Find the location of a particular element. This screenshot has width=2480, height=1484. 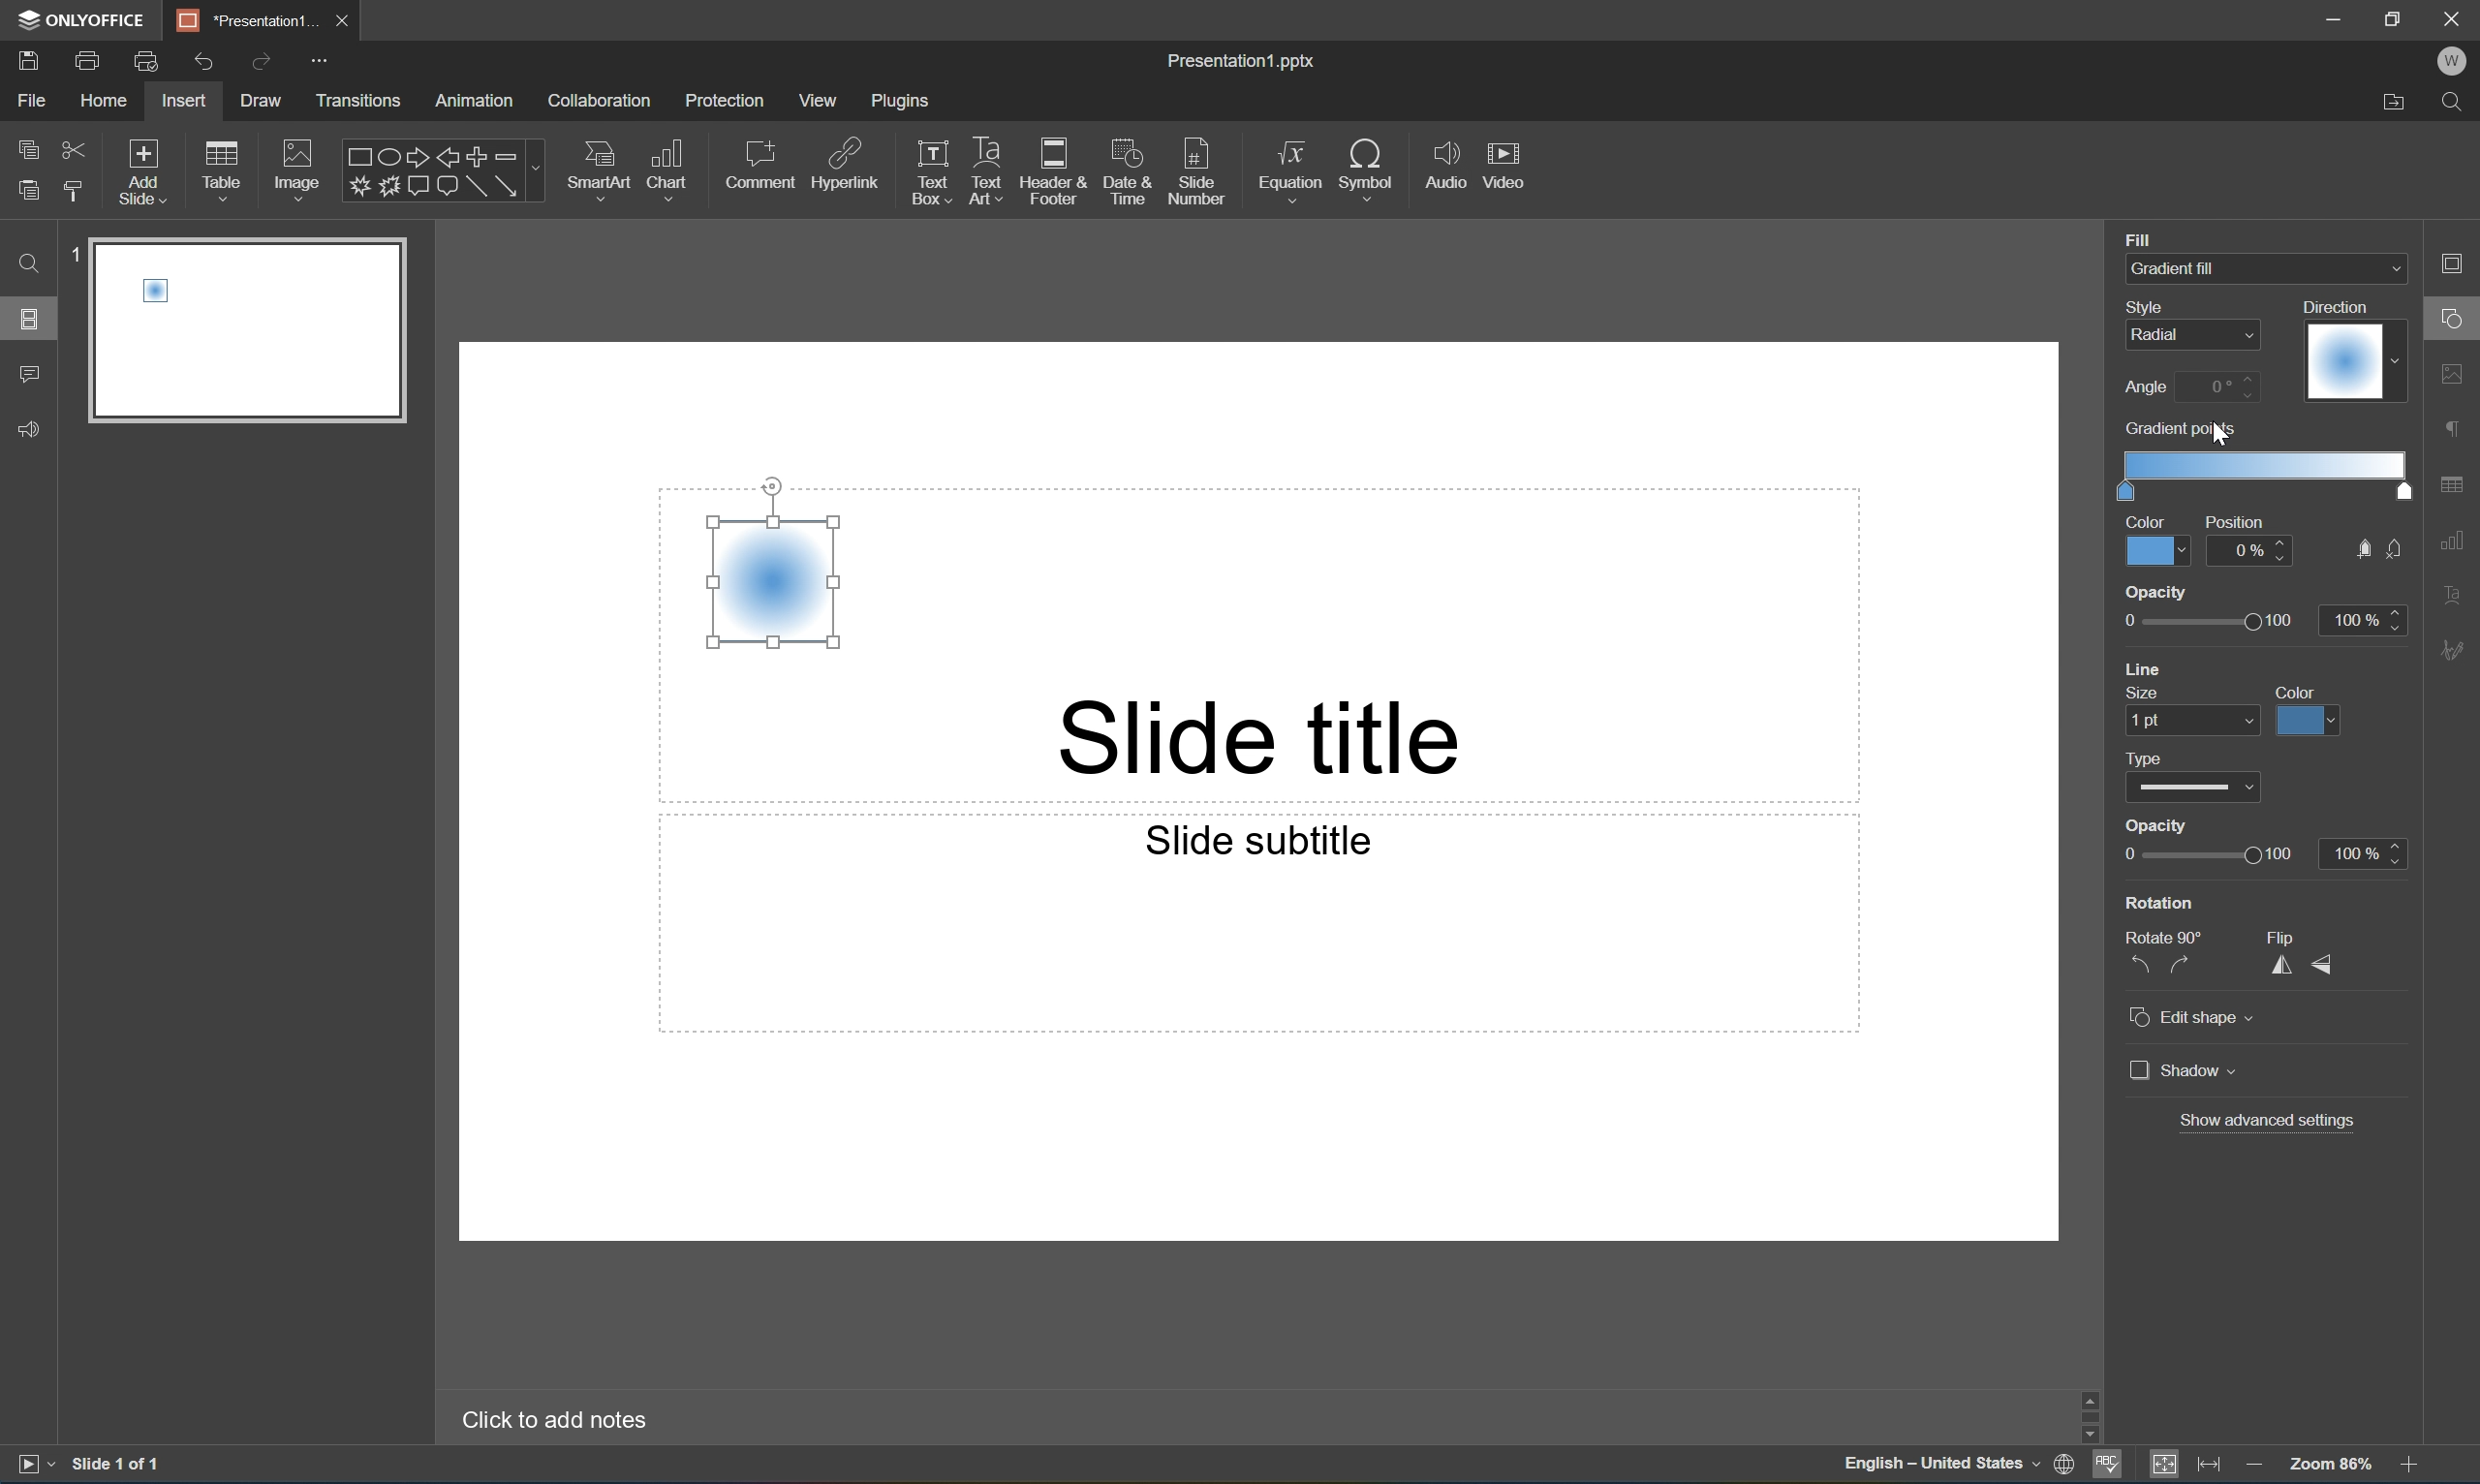

Scroll Down is located at coordinates (2410, 1435).